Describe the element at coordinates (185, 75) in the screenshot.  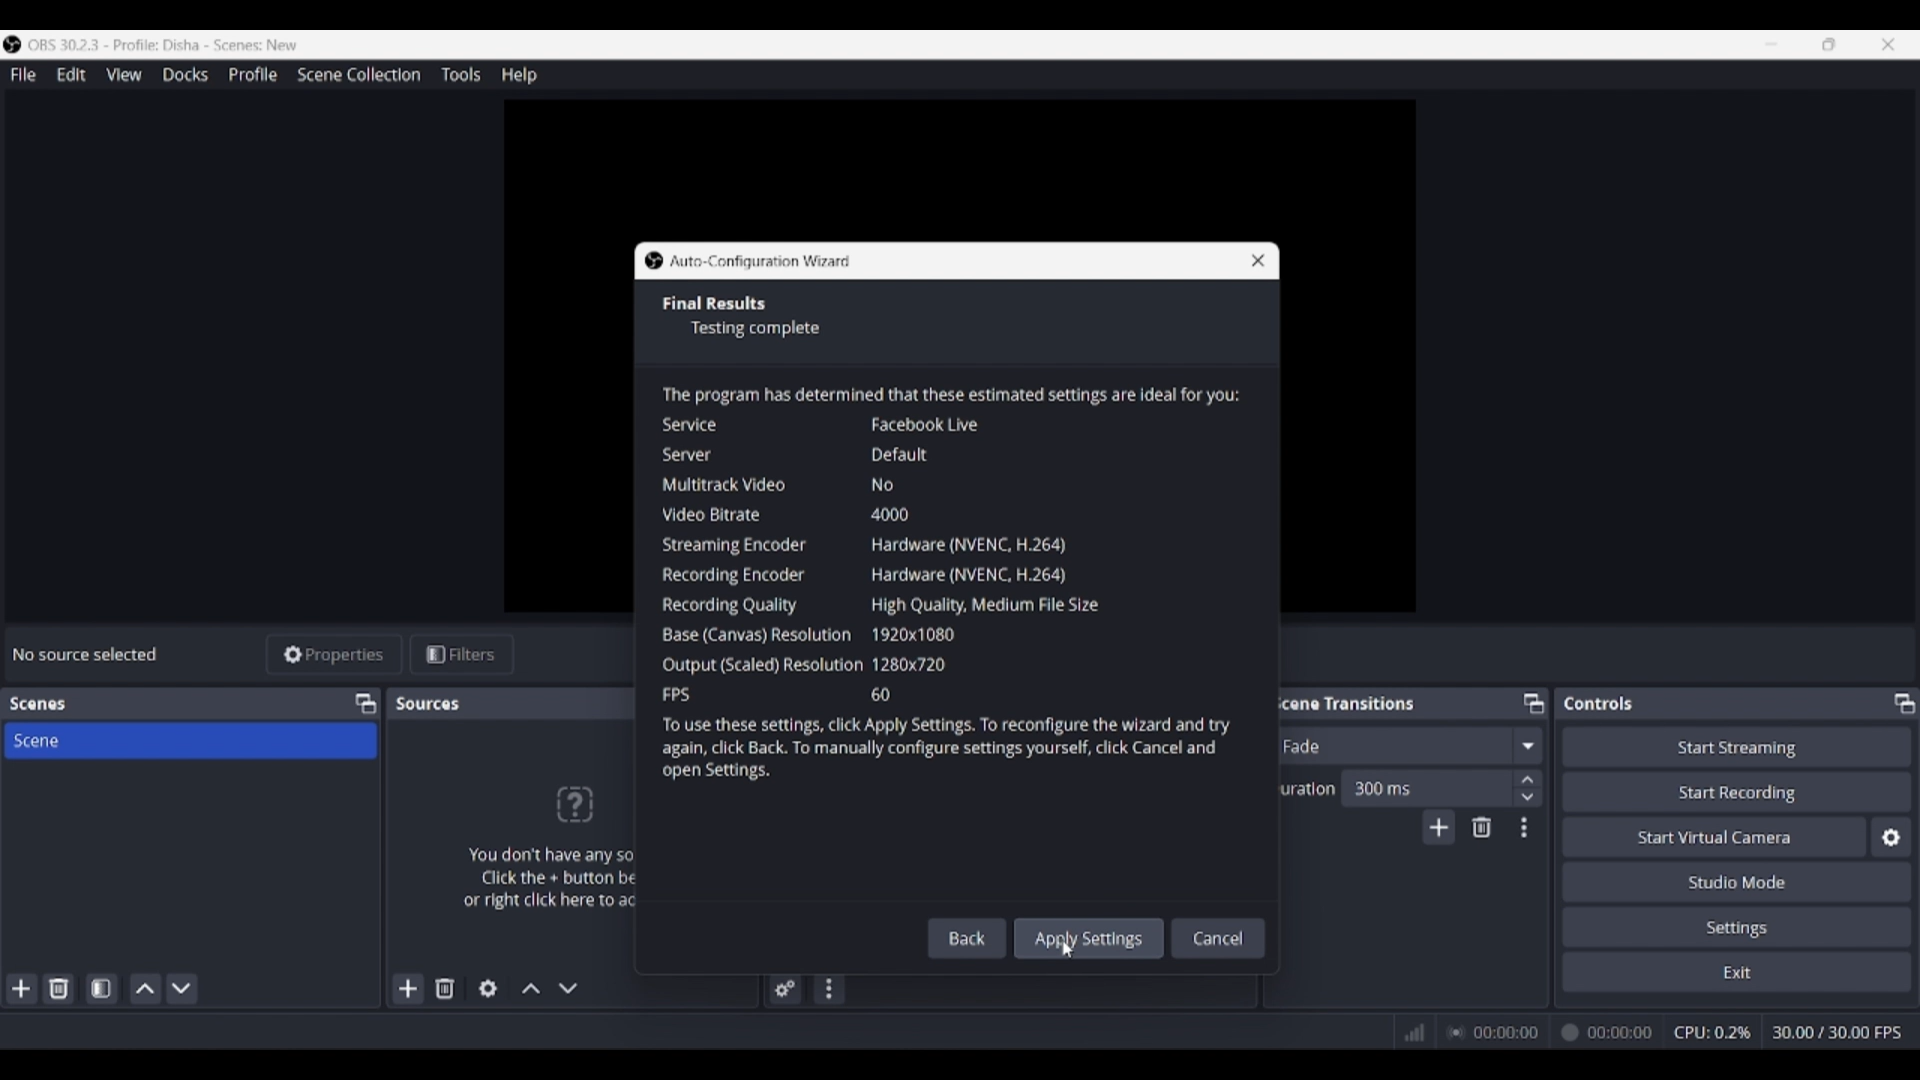
I see `Docks menu` at that location.